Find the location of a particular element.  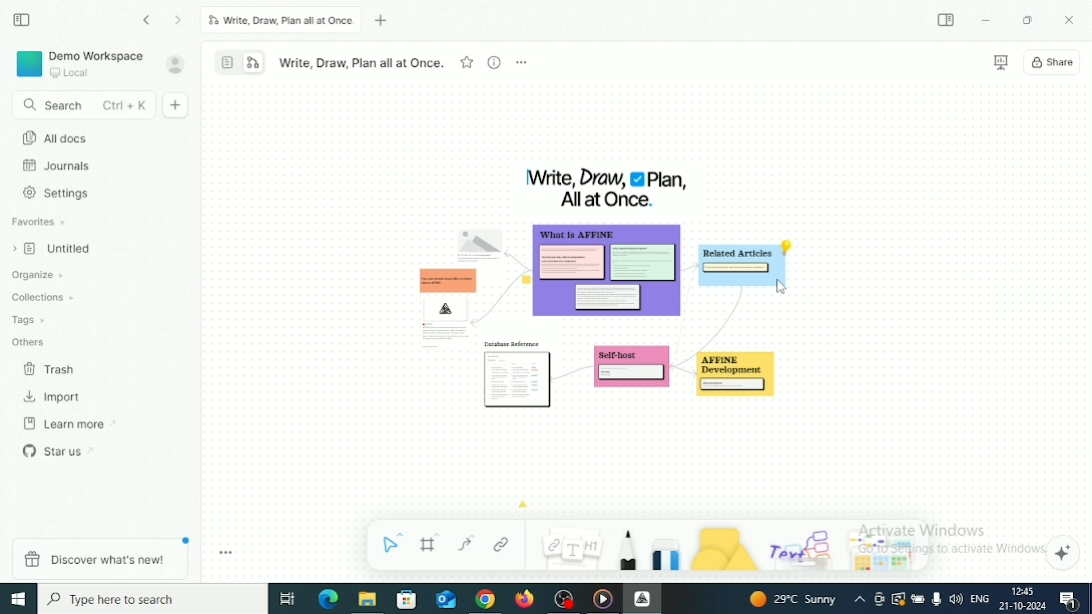

Sticky notes is located at coordinates (736, 375).